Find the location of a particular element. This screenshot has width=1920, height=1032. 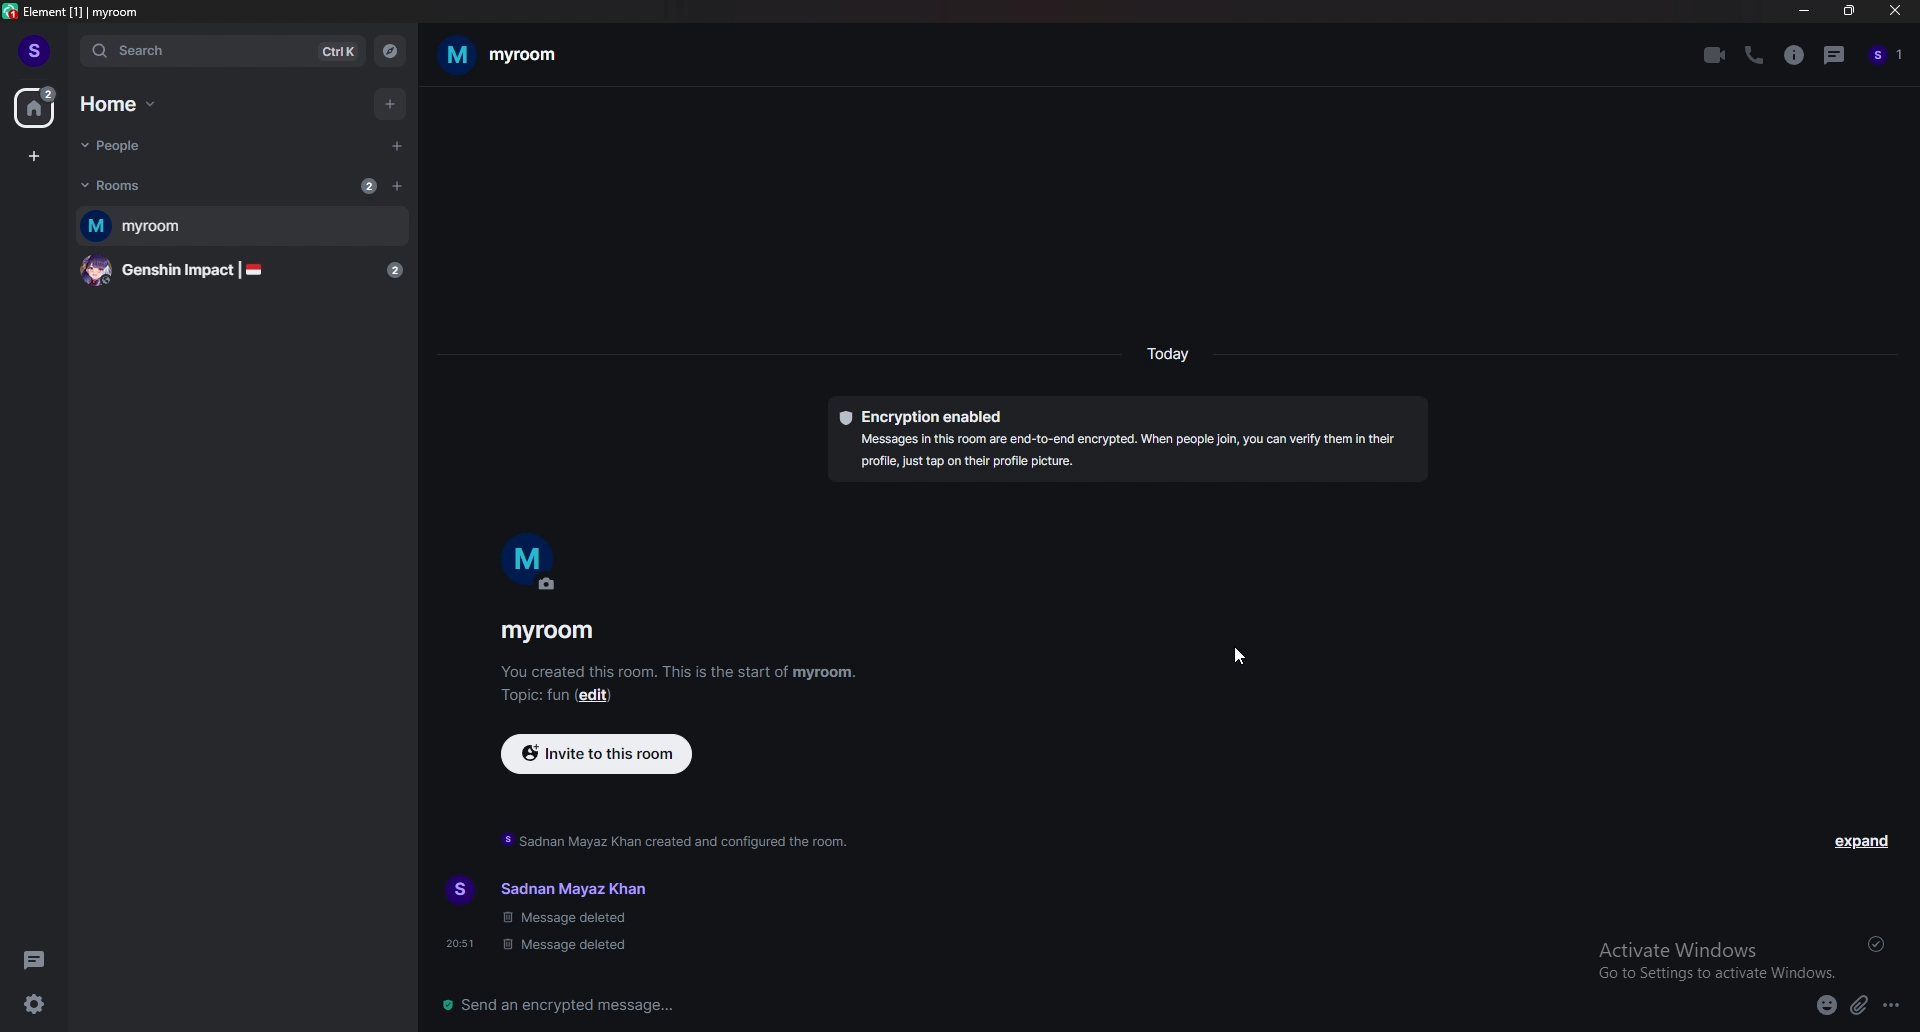

people is located at coordinates (124, 147).